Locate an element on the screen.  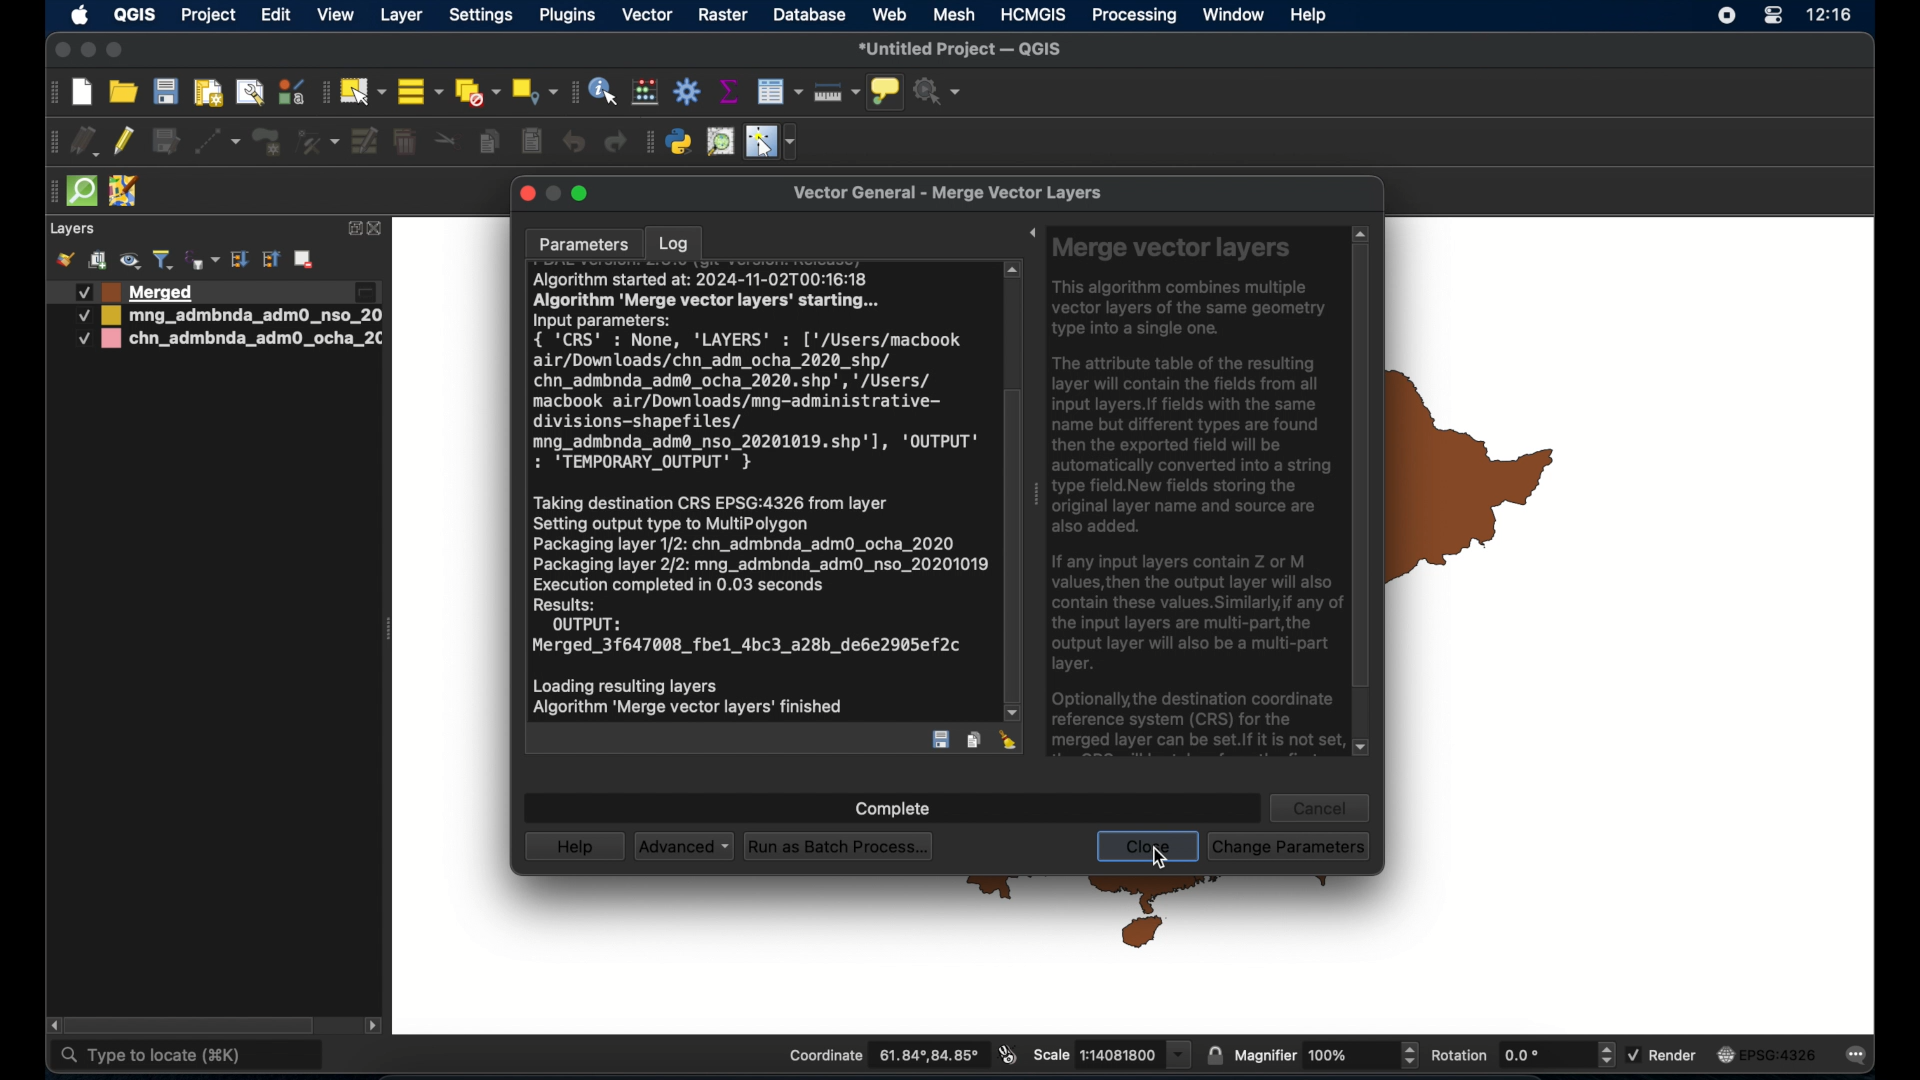
screen recorder icon is located at coordinates (1724, 16).